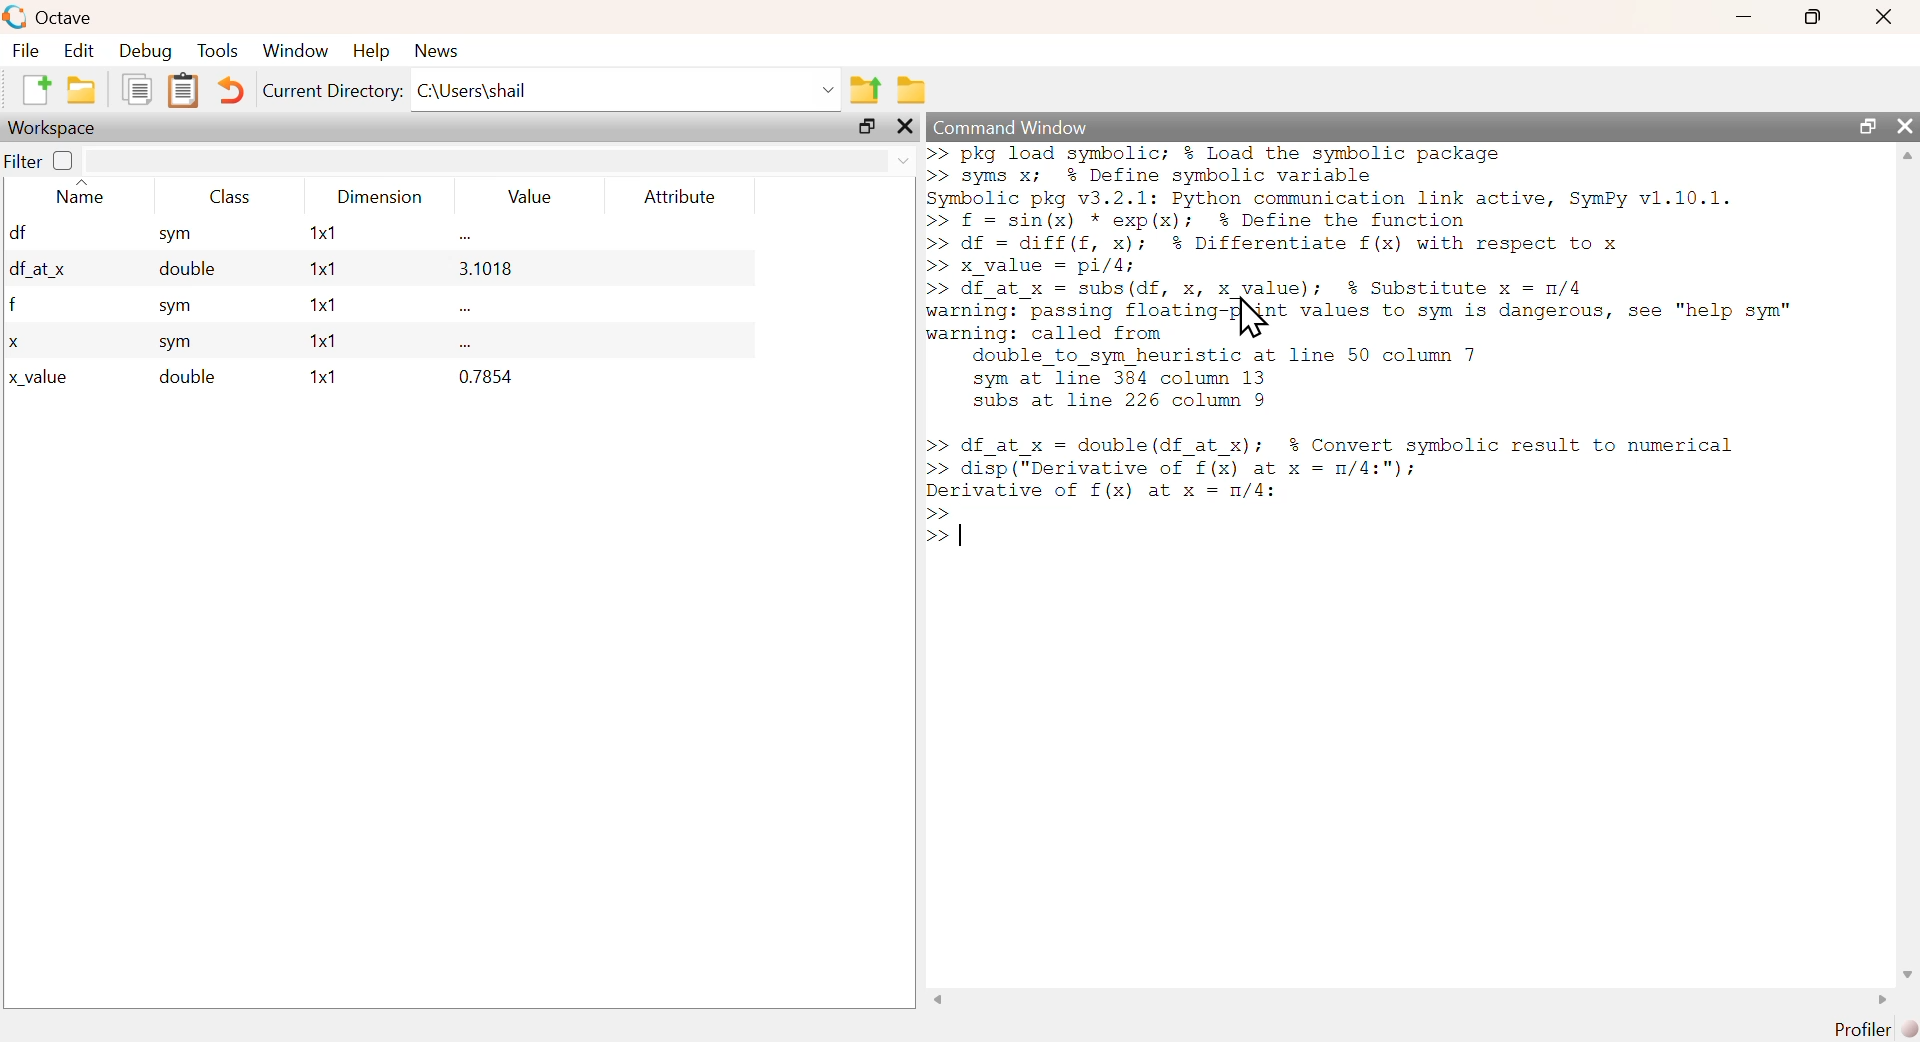  I want to click on >> pkg load symbolic; % Load the symbolic package
>> syms x; % Define symbolic variable
Symbolic pkg v3.2.1: Python communication link active, SymPy v1.10.1.
>> f = sin(x) * exp(x); % Define the function
>> df = diff(f, x); % Differentiate f(x) with respect to x
>> x_value = pi/4;
>> df_at_x = subs(df, x, x_value); $% Substitute x = n/4
warning: passing flosting {Not values to sym is dangerous, see "help sym"
warning: called from
double_to_sym heuristic at line 50 column 7
sym at line 384 column 13
subs at line 226 column 9
>> df_at_x = double(df_at_x); $% Convert symbolic result to numerical
>> disp ("Derivative of f(x) at x = m/4:");
ee of f(x) at x = n/4:
>>, so click(1406, 348).